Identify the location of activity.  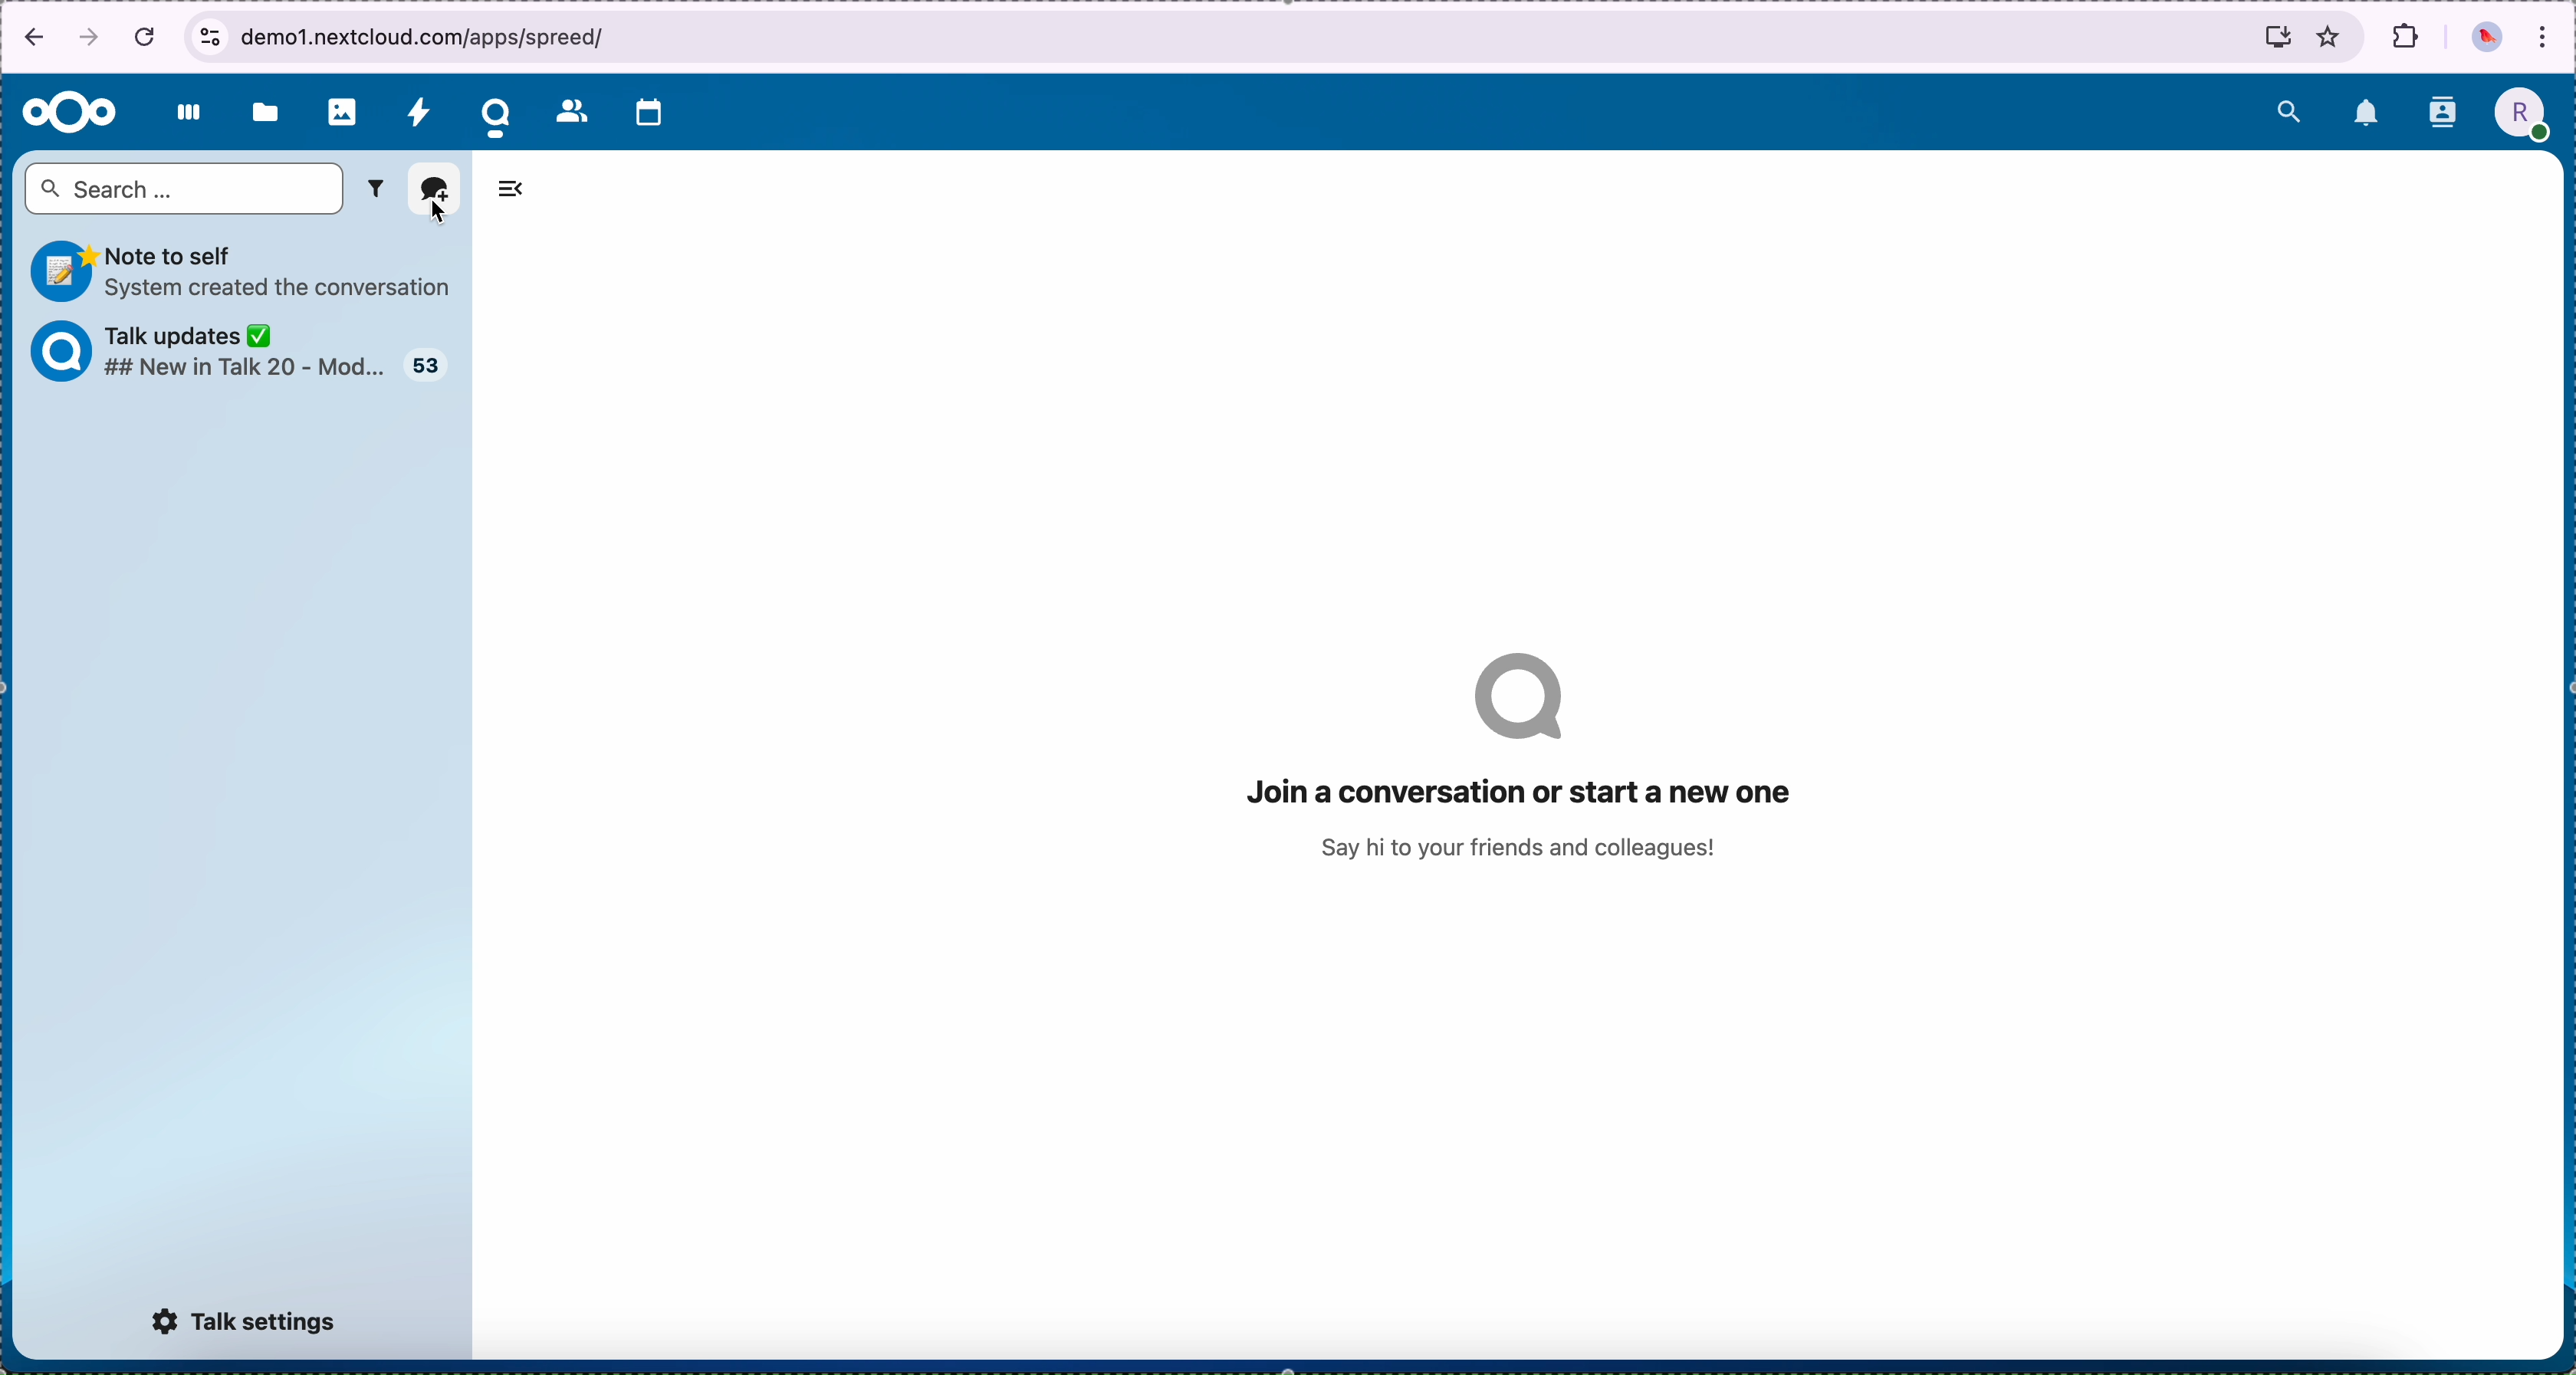
(420, 108).